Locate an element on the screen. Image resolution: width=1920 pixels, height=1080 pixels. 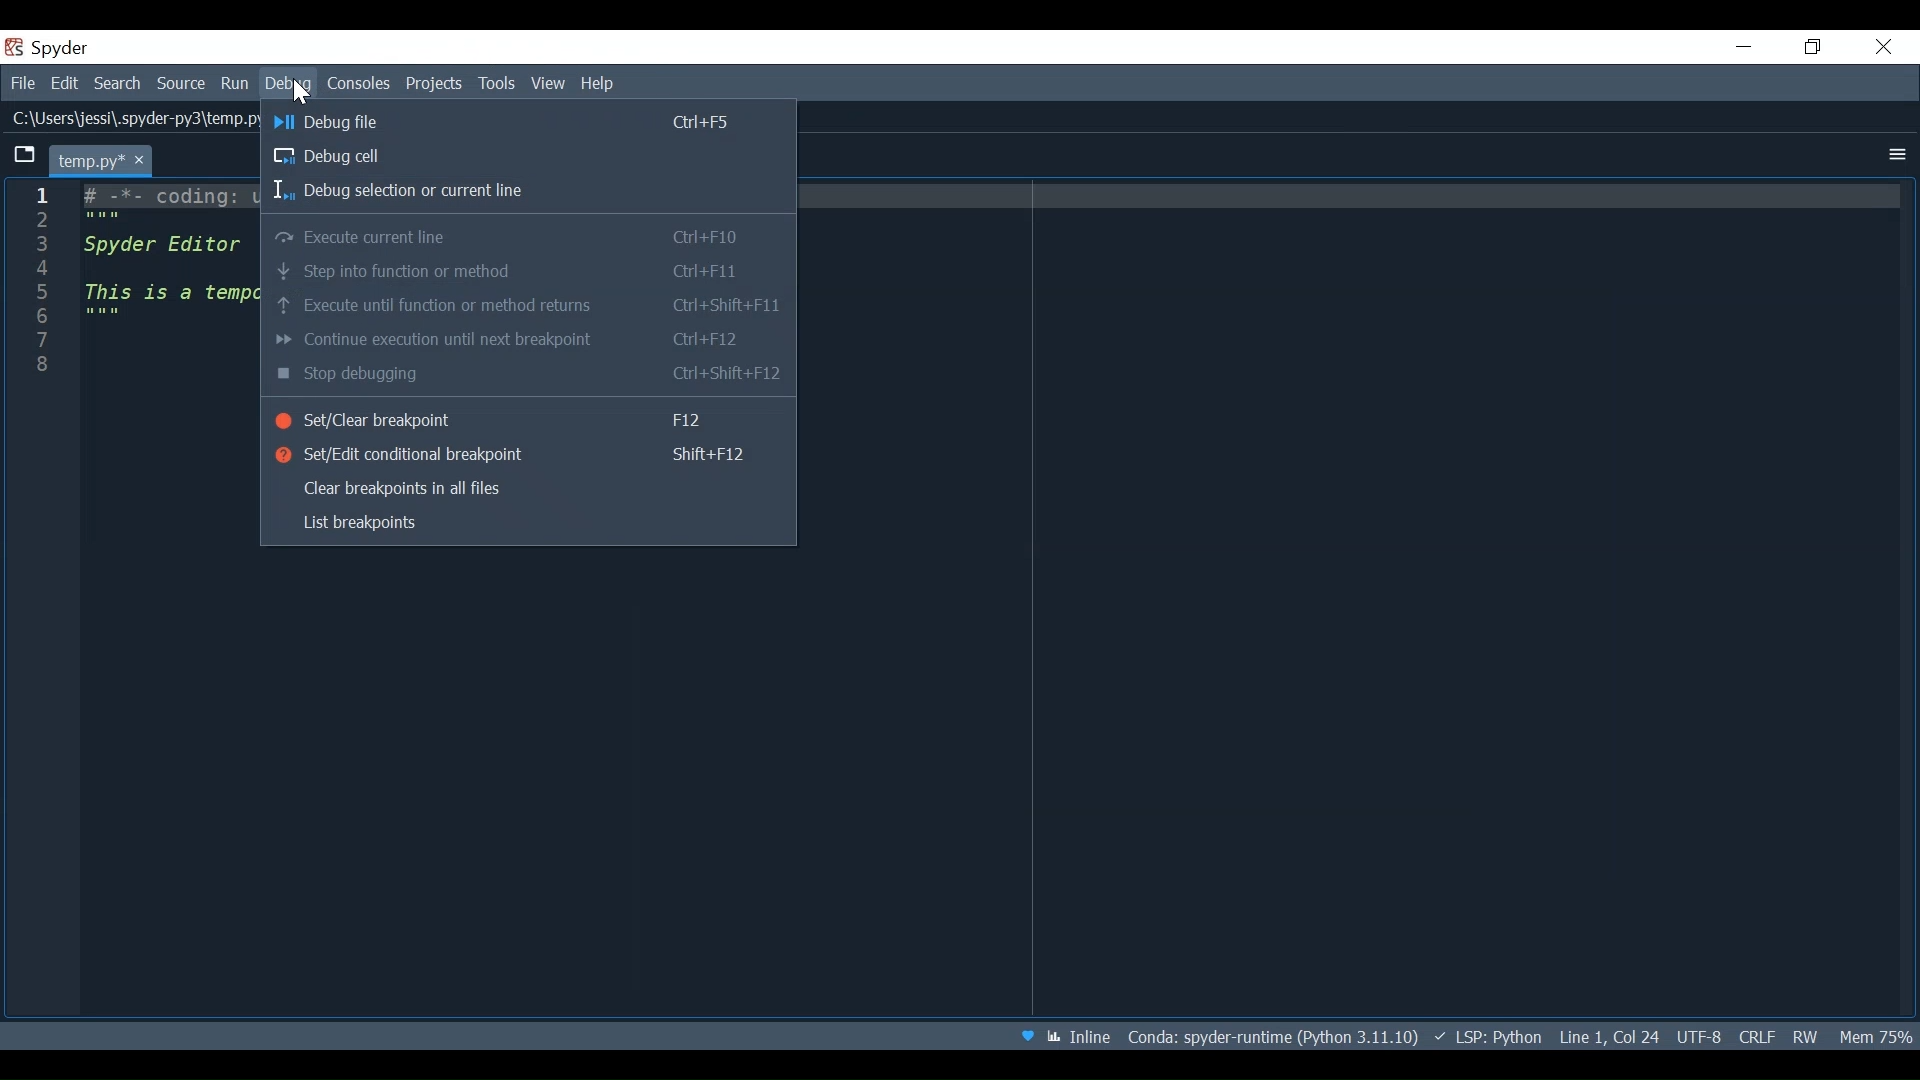
more options is located at coordinates (1893, 154).